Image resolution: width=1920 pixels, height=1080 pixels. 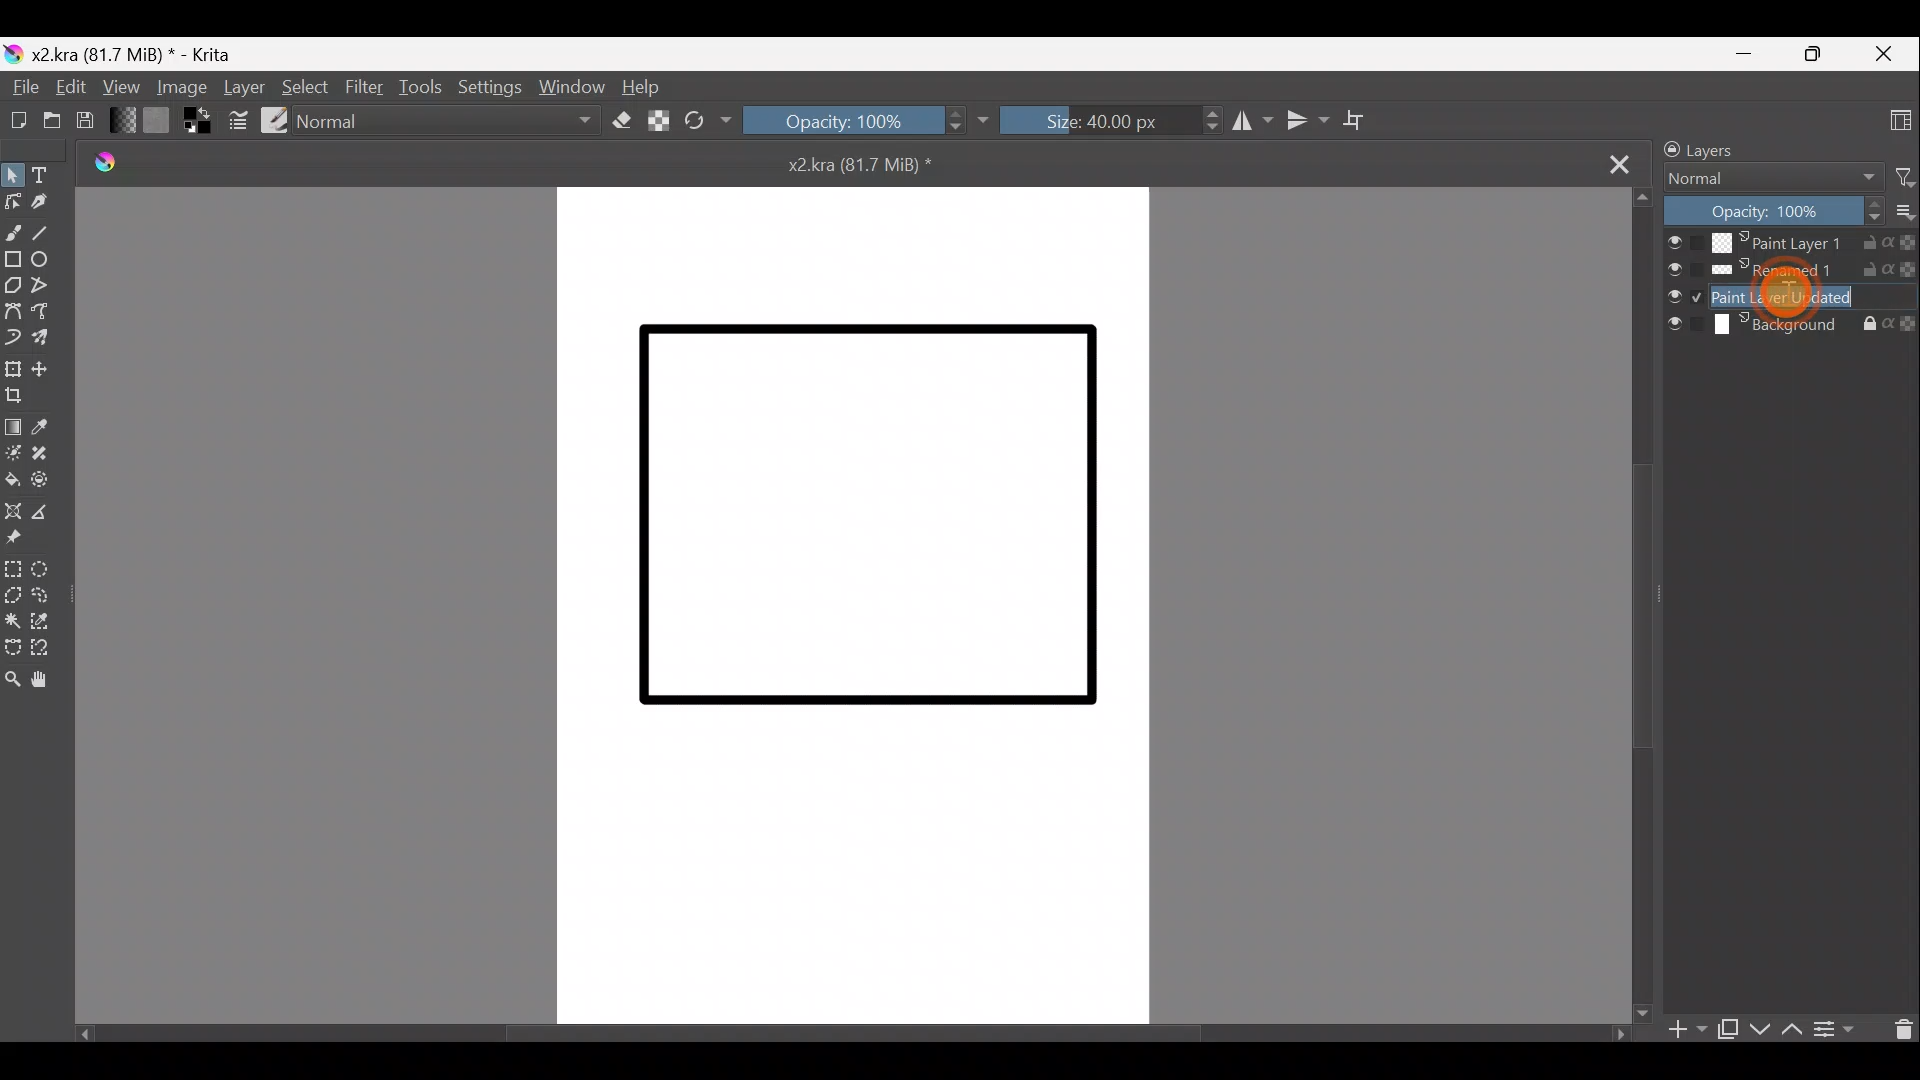 I want to click on Edit shapes tool, so click(x=14, y=201).